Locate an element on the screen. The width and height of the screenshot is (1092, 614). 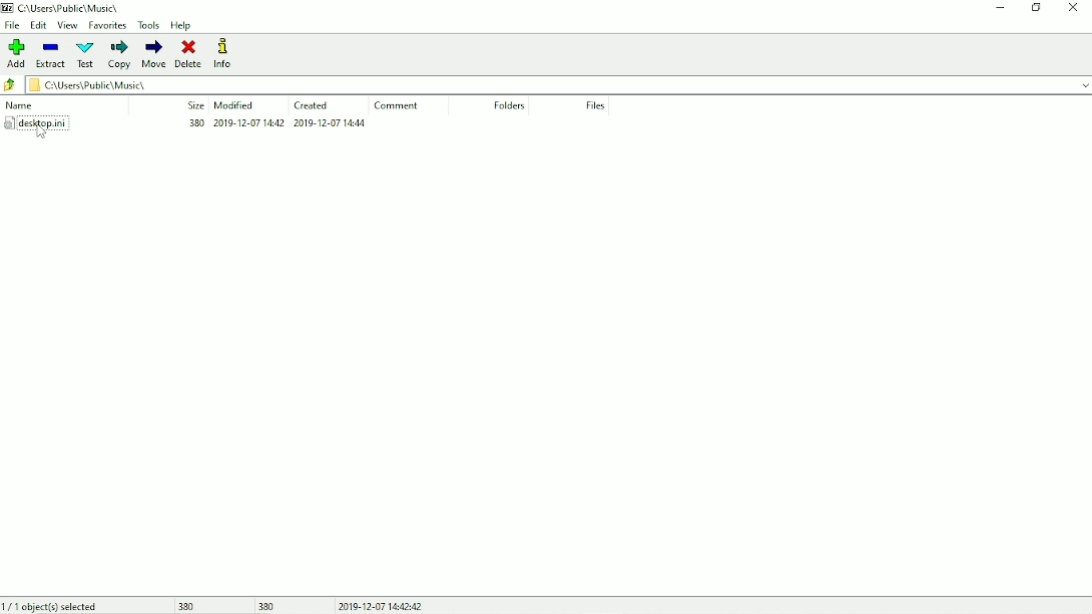
Name is located at coordinates (20, 104).